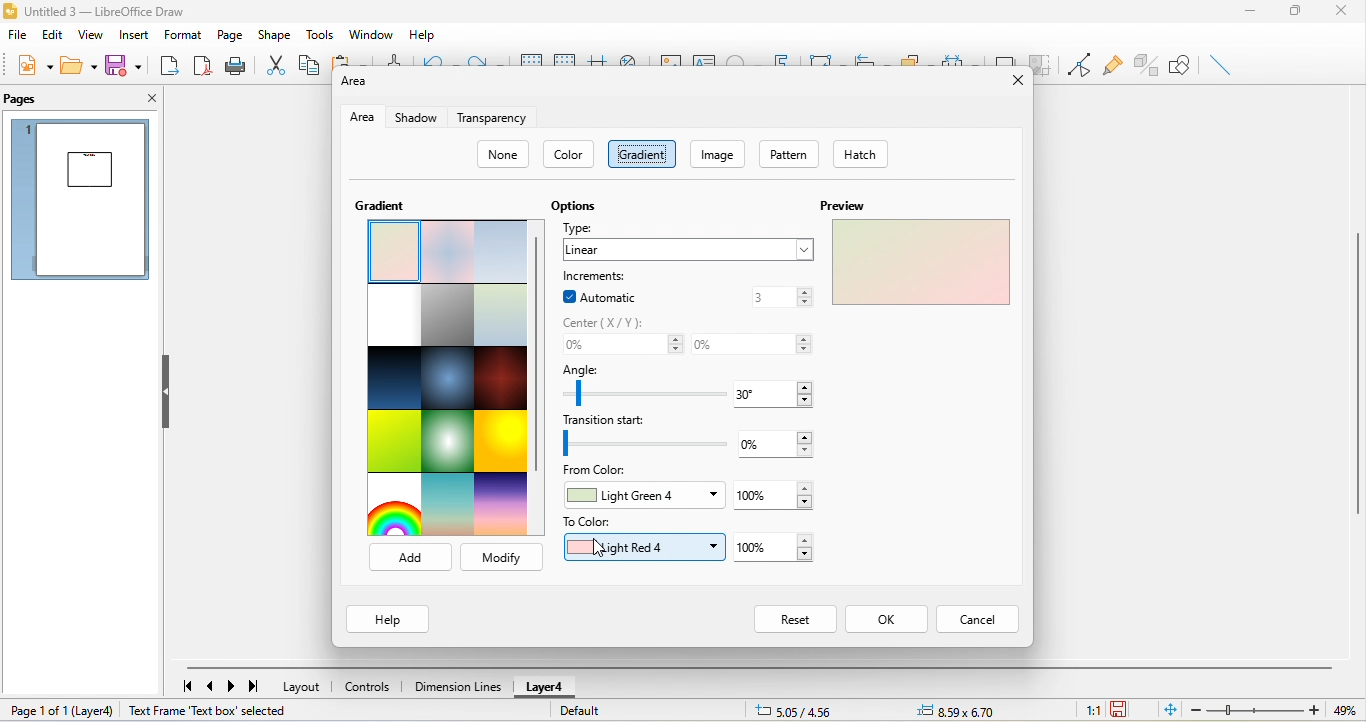 The width and height of the screenshot is (1366, 722). Describe the element at coordinates (501, 316) in the screenshot. I see `submarine` at that location.